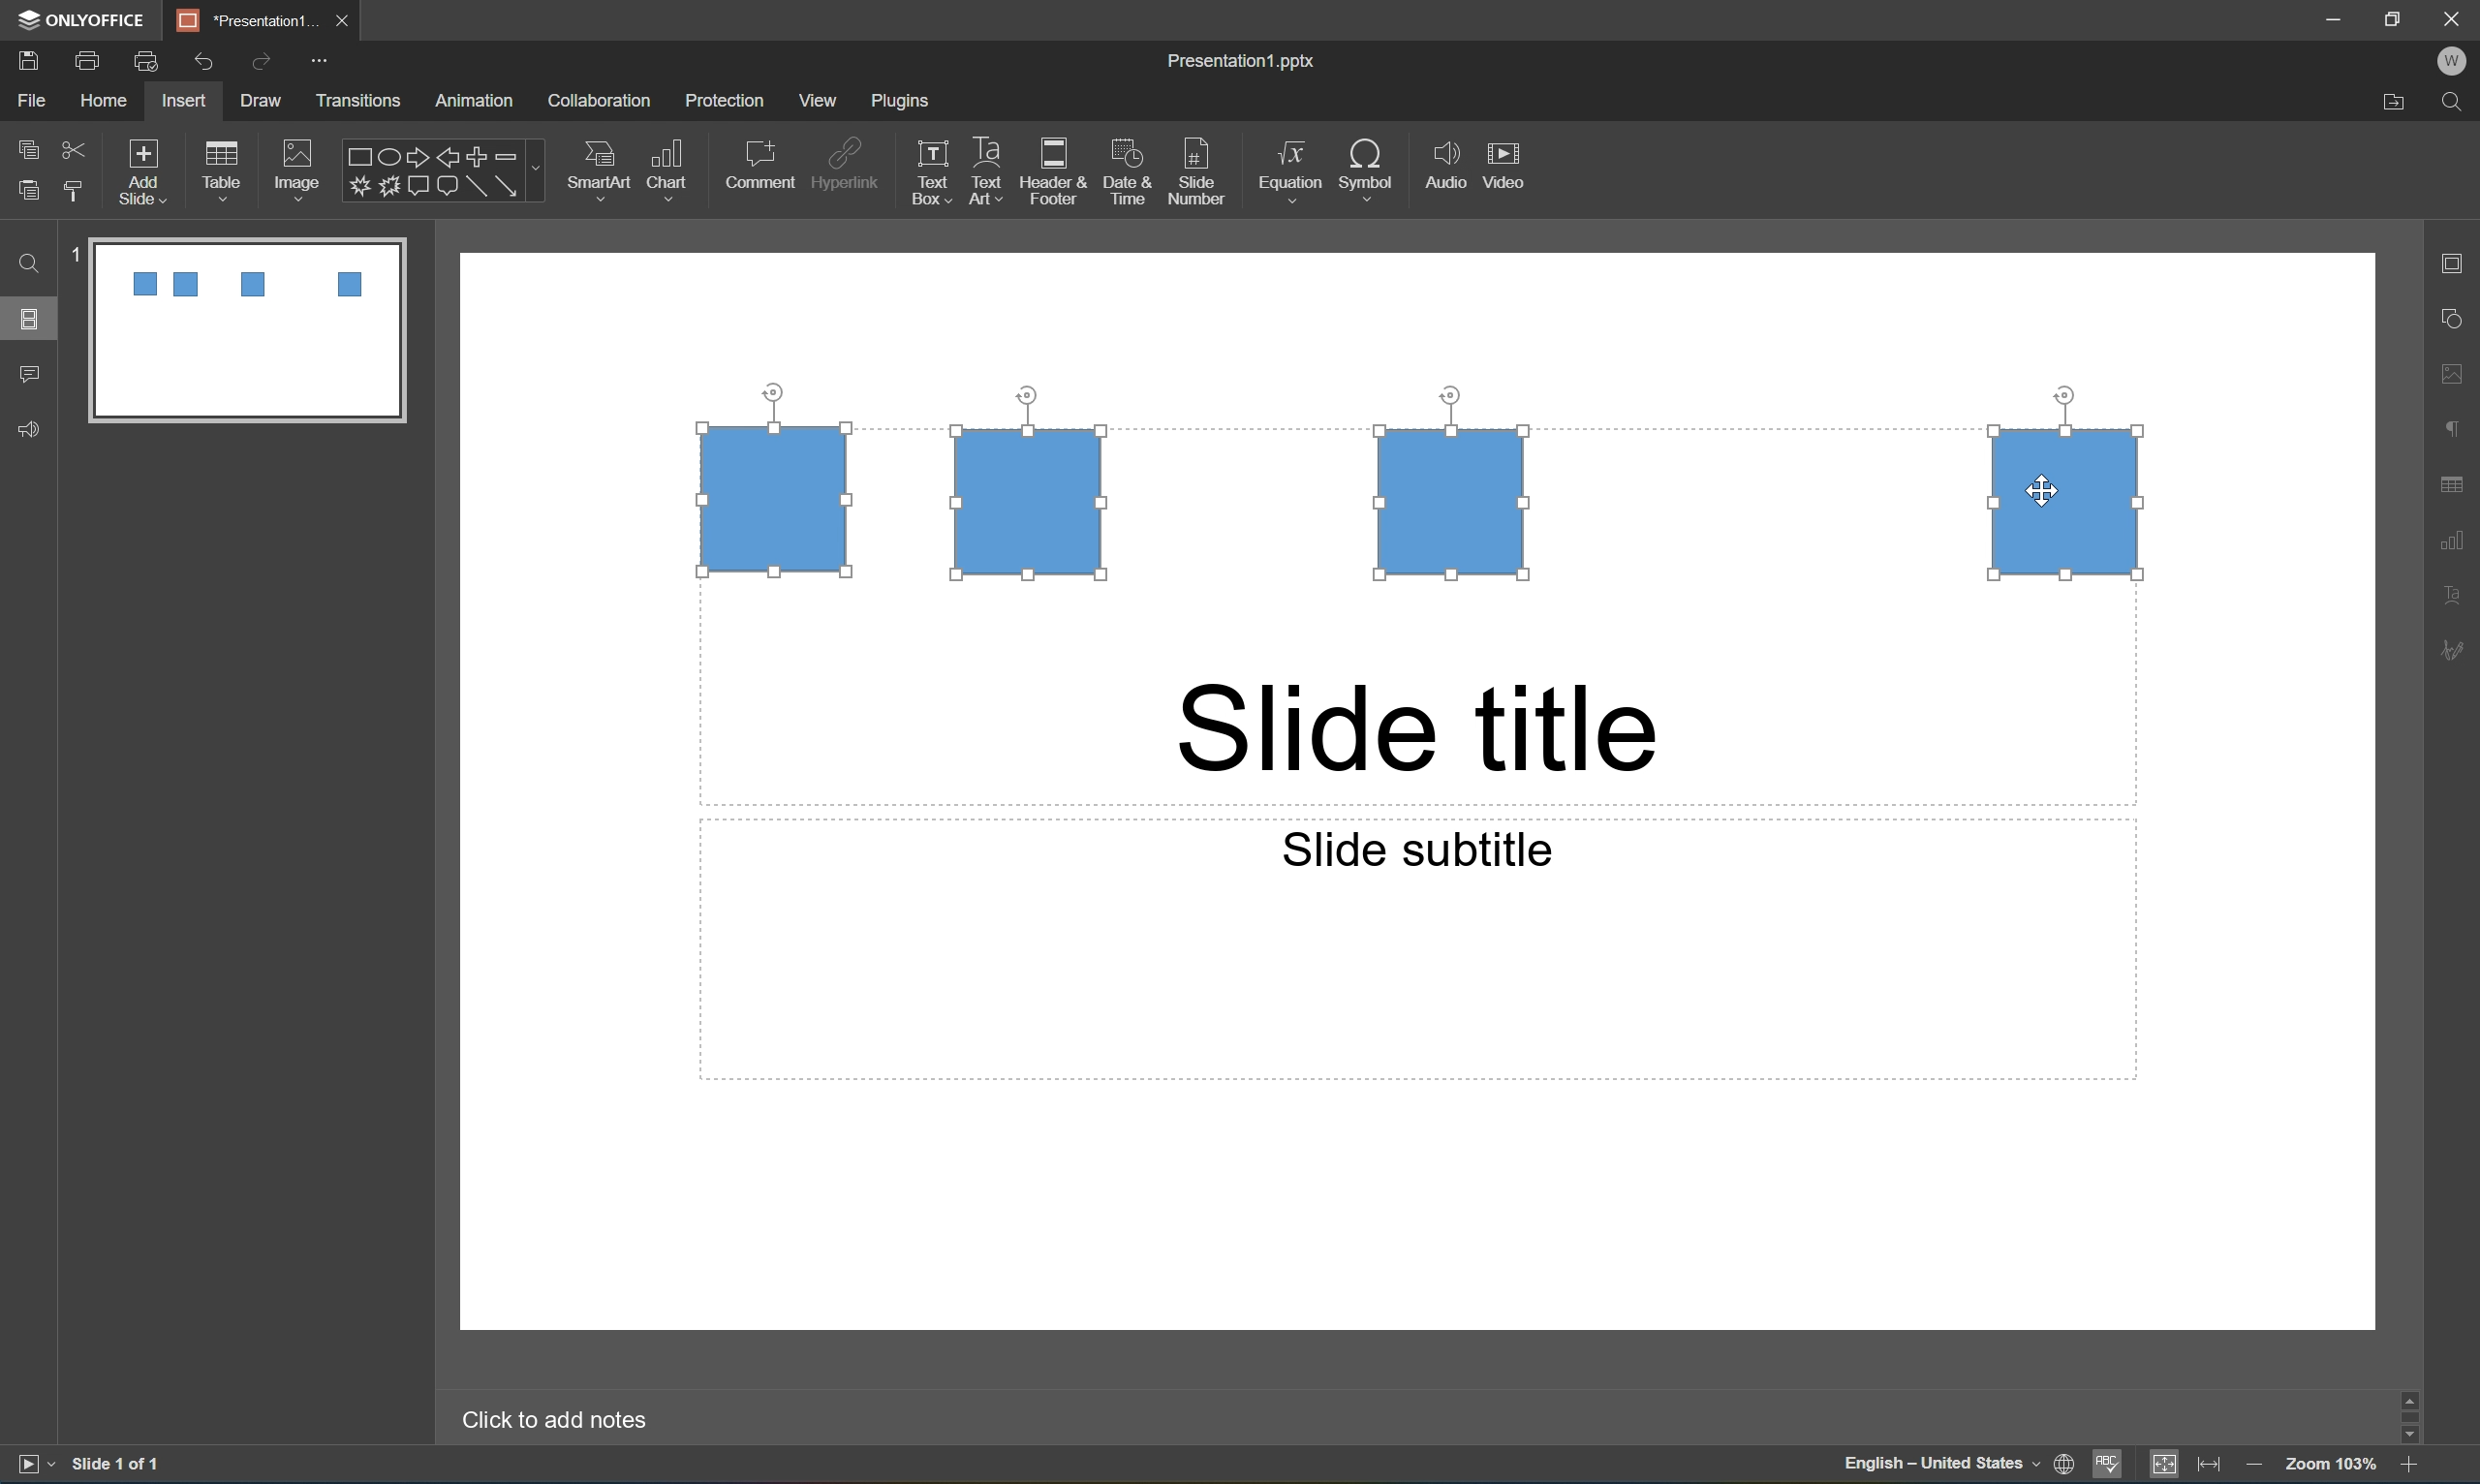 This screenshot has height=1484, width=2480. I want to click on table settings, so click(2454, 480).